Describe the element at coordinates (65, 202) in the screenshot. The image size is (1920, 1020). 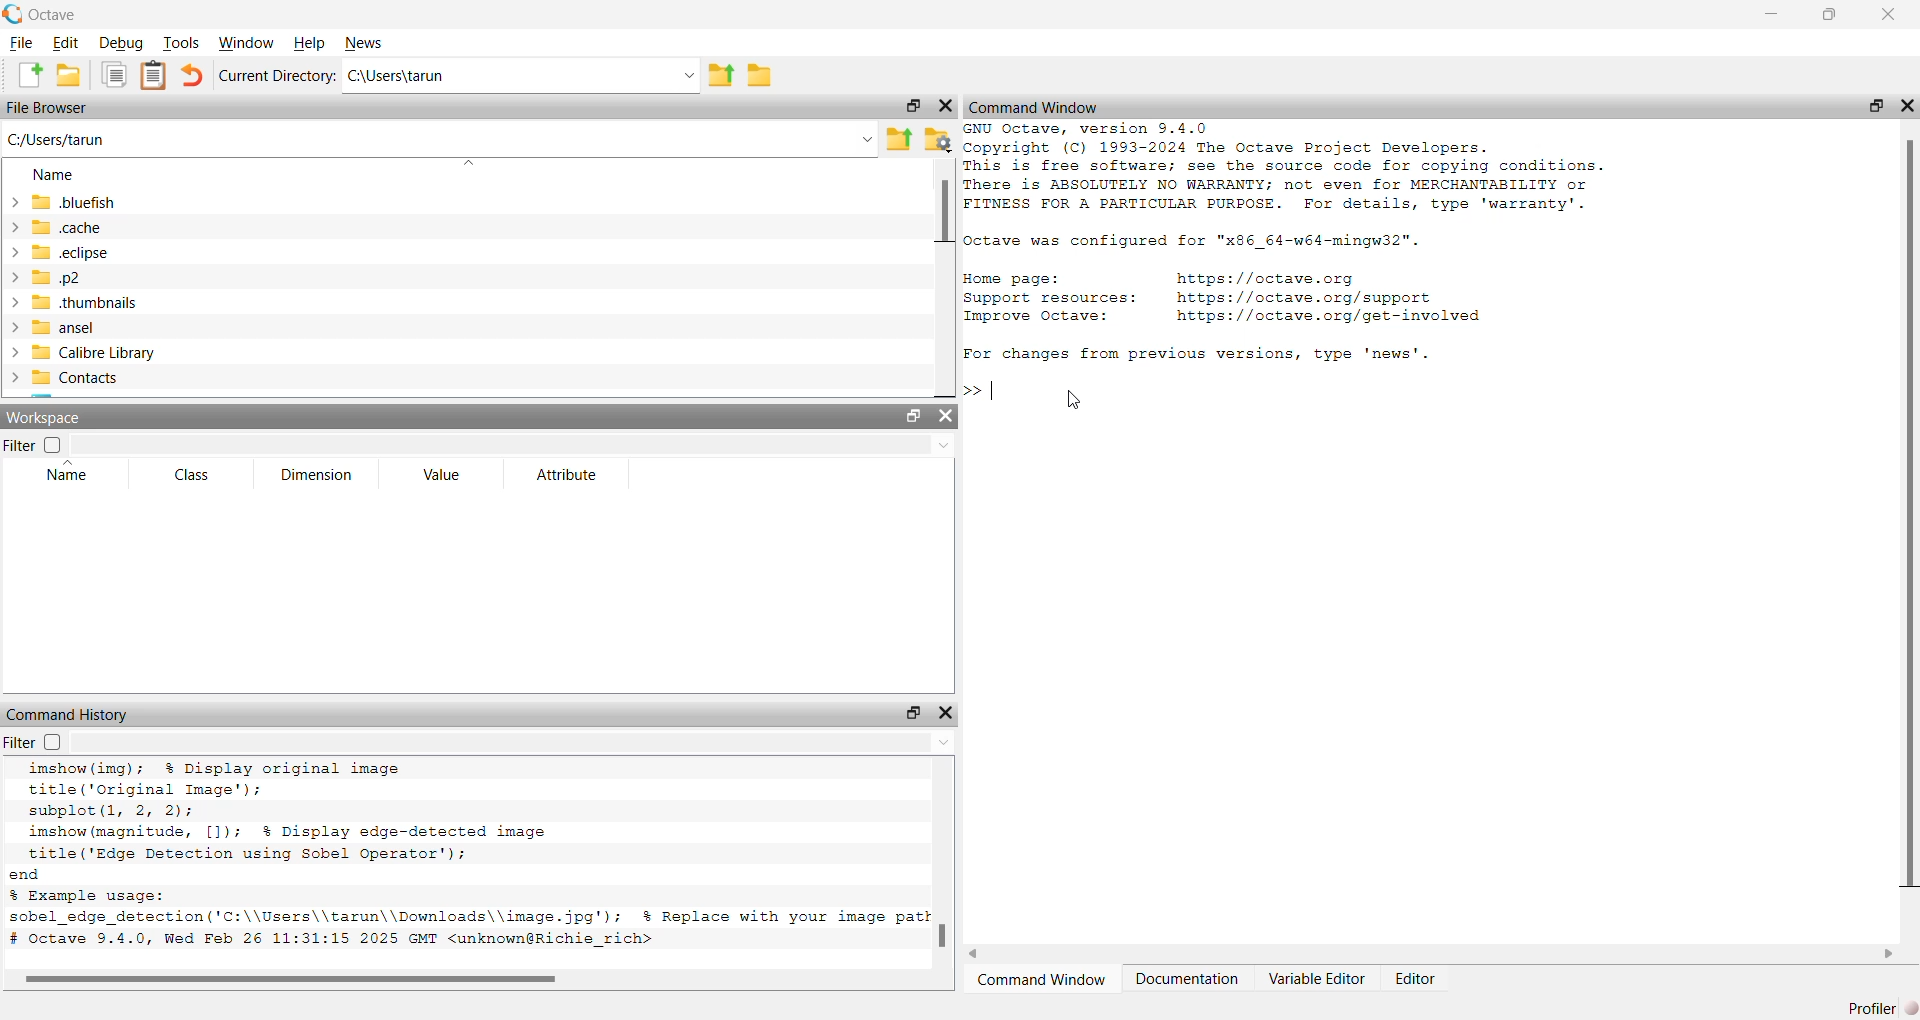
I see `bluefish` at that location.